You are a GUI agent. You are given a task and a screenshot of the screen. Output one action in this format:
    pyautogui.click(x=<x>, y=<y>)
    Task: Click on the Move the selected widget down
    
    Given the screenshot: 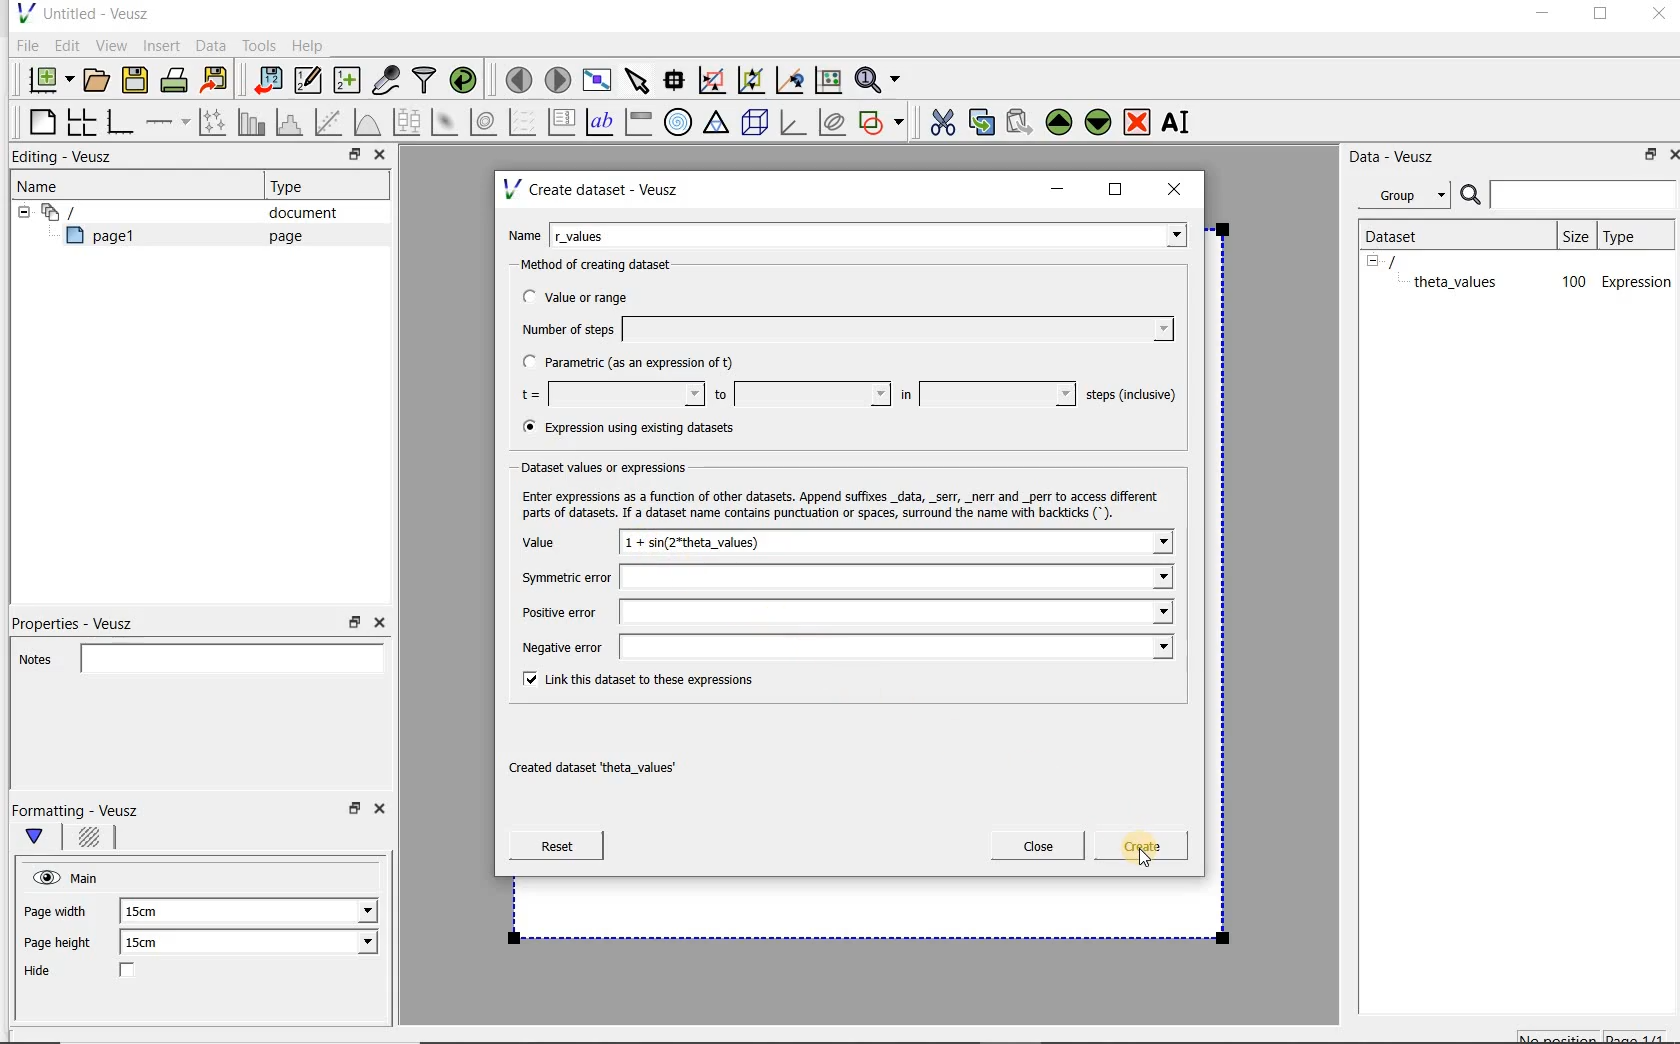 What is the action you would take?
    pyautogui.click(x=1099, y=121)
    